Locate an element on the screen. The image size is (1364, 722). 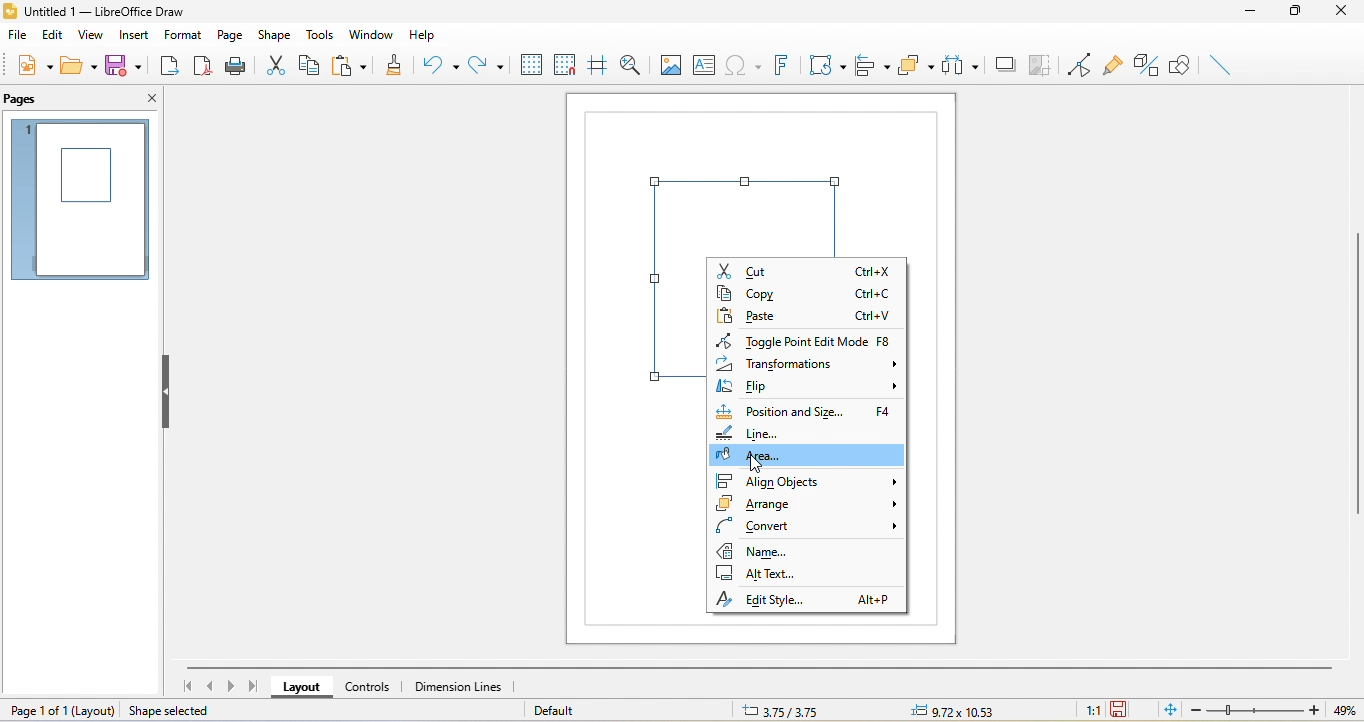
print is located at coordinates (236, 68).